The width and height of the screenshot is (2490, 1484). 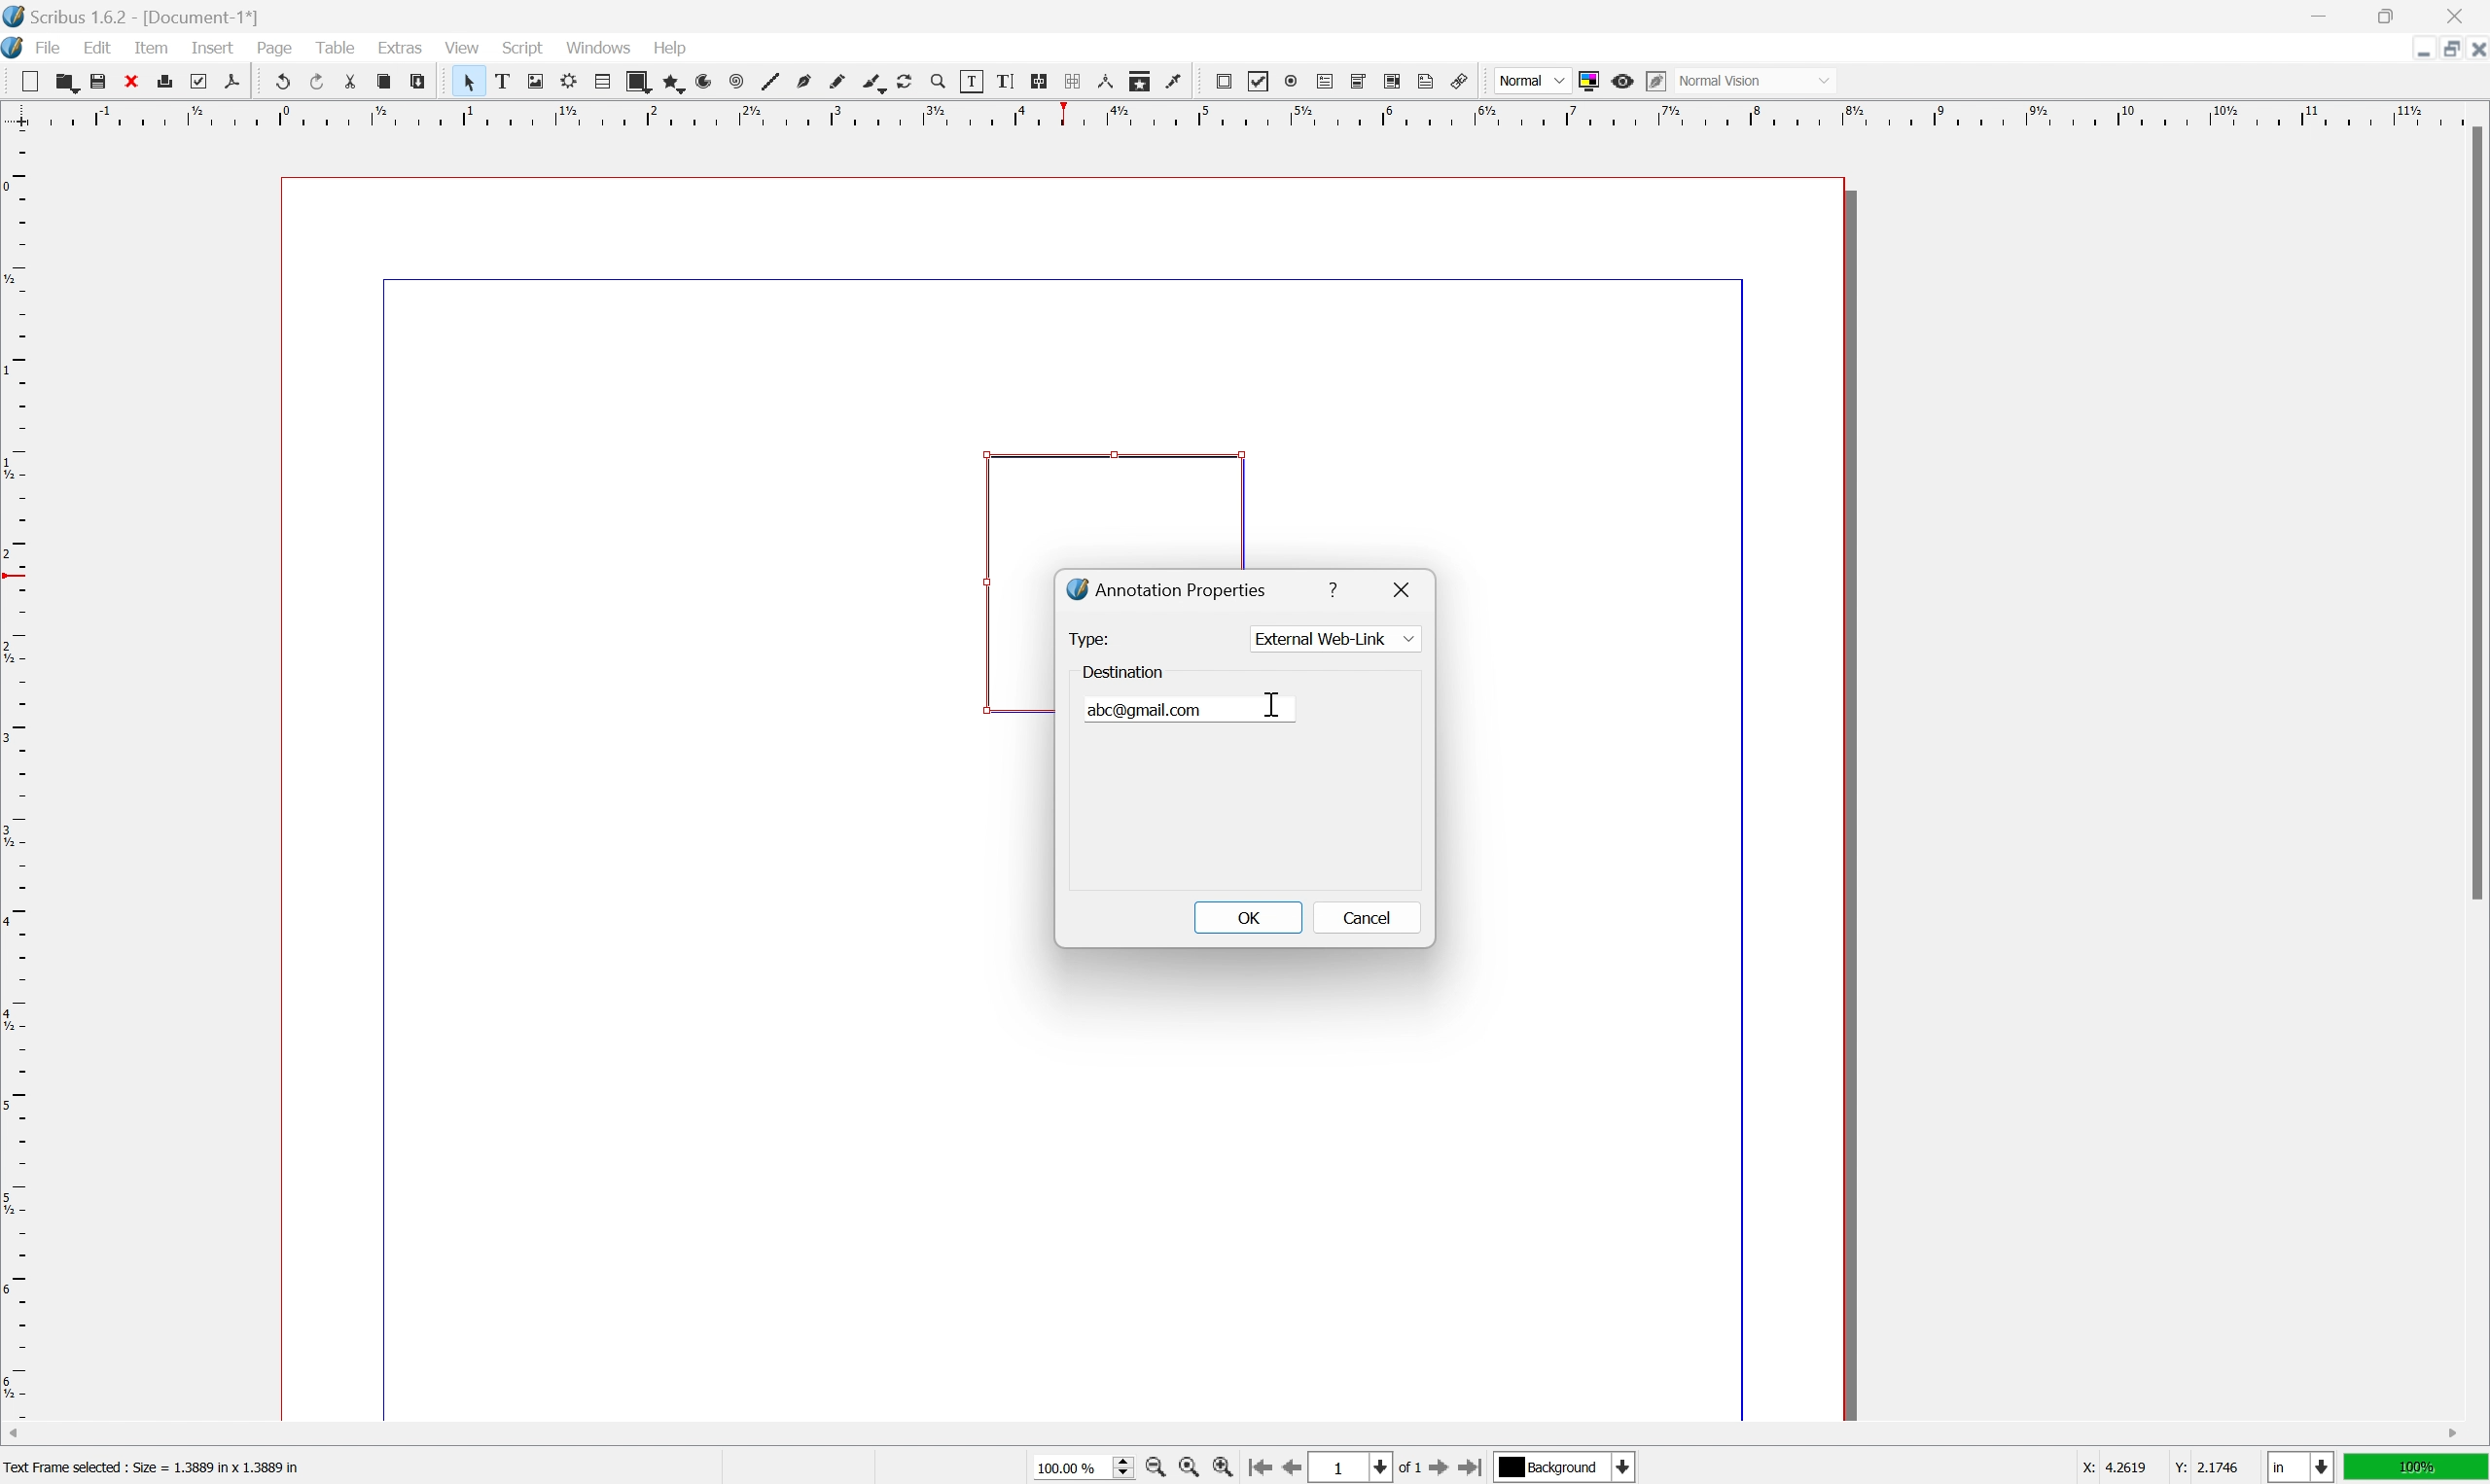 What do you see at coordinates (1260, 83) in the screenshot?
I see `pdf checkbox` at bounding box center [1260, 83].